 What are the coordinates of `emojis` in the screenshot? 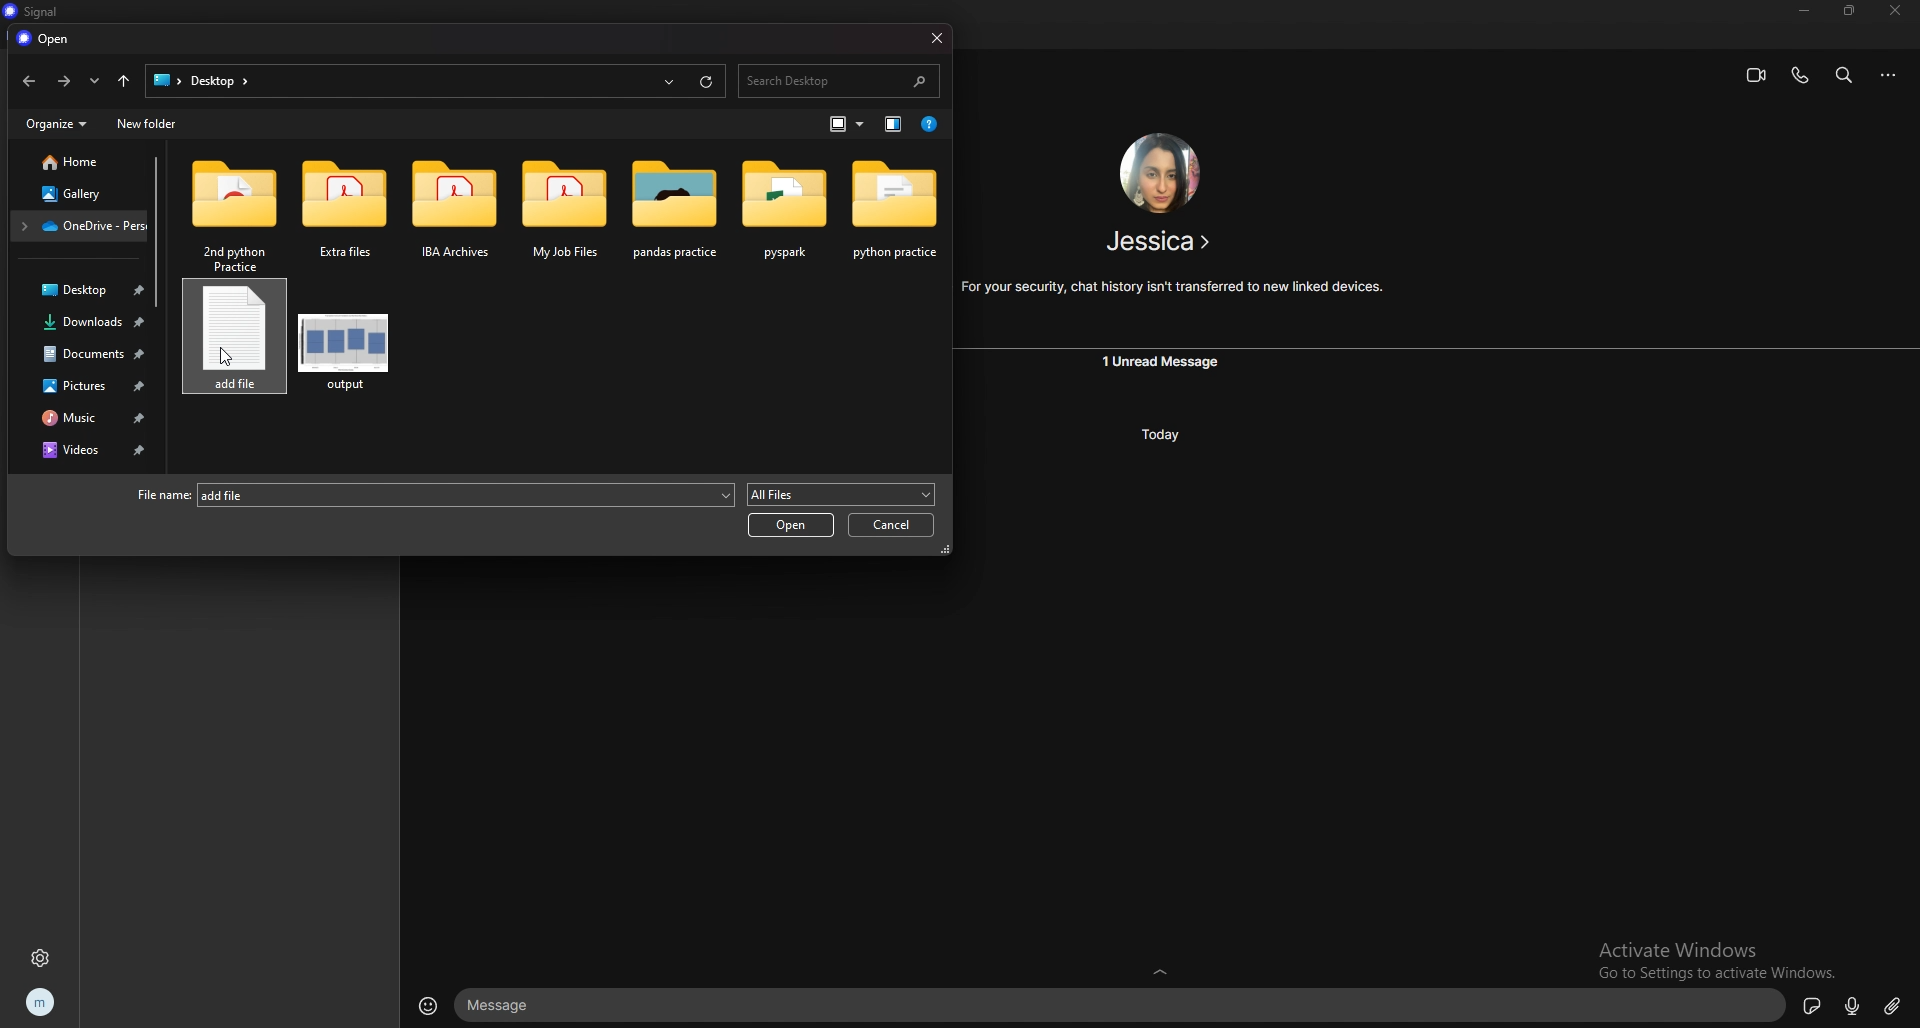 It's located at (428, 1006).